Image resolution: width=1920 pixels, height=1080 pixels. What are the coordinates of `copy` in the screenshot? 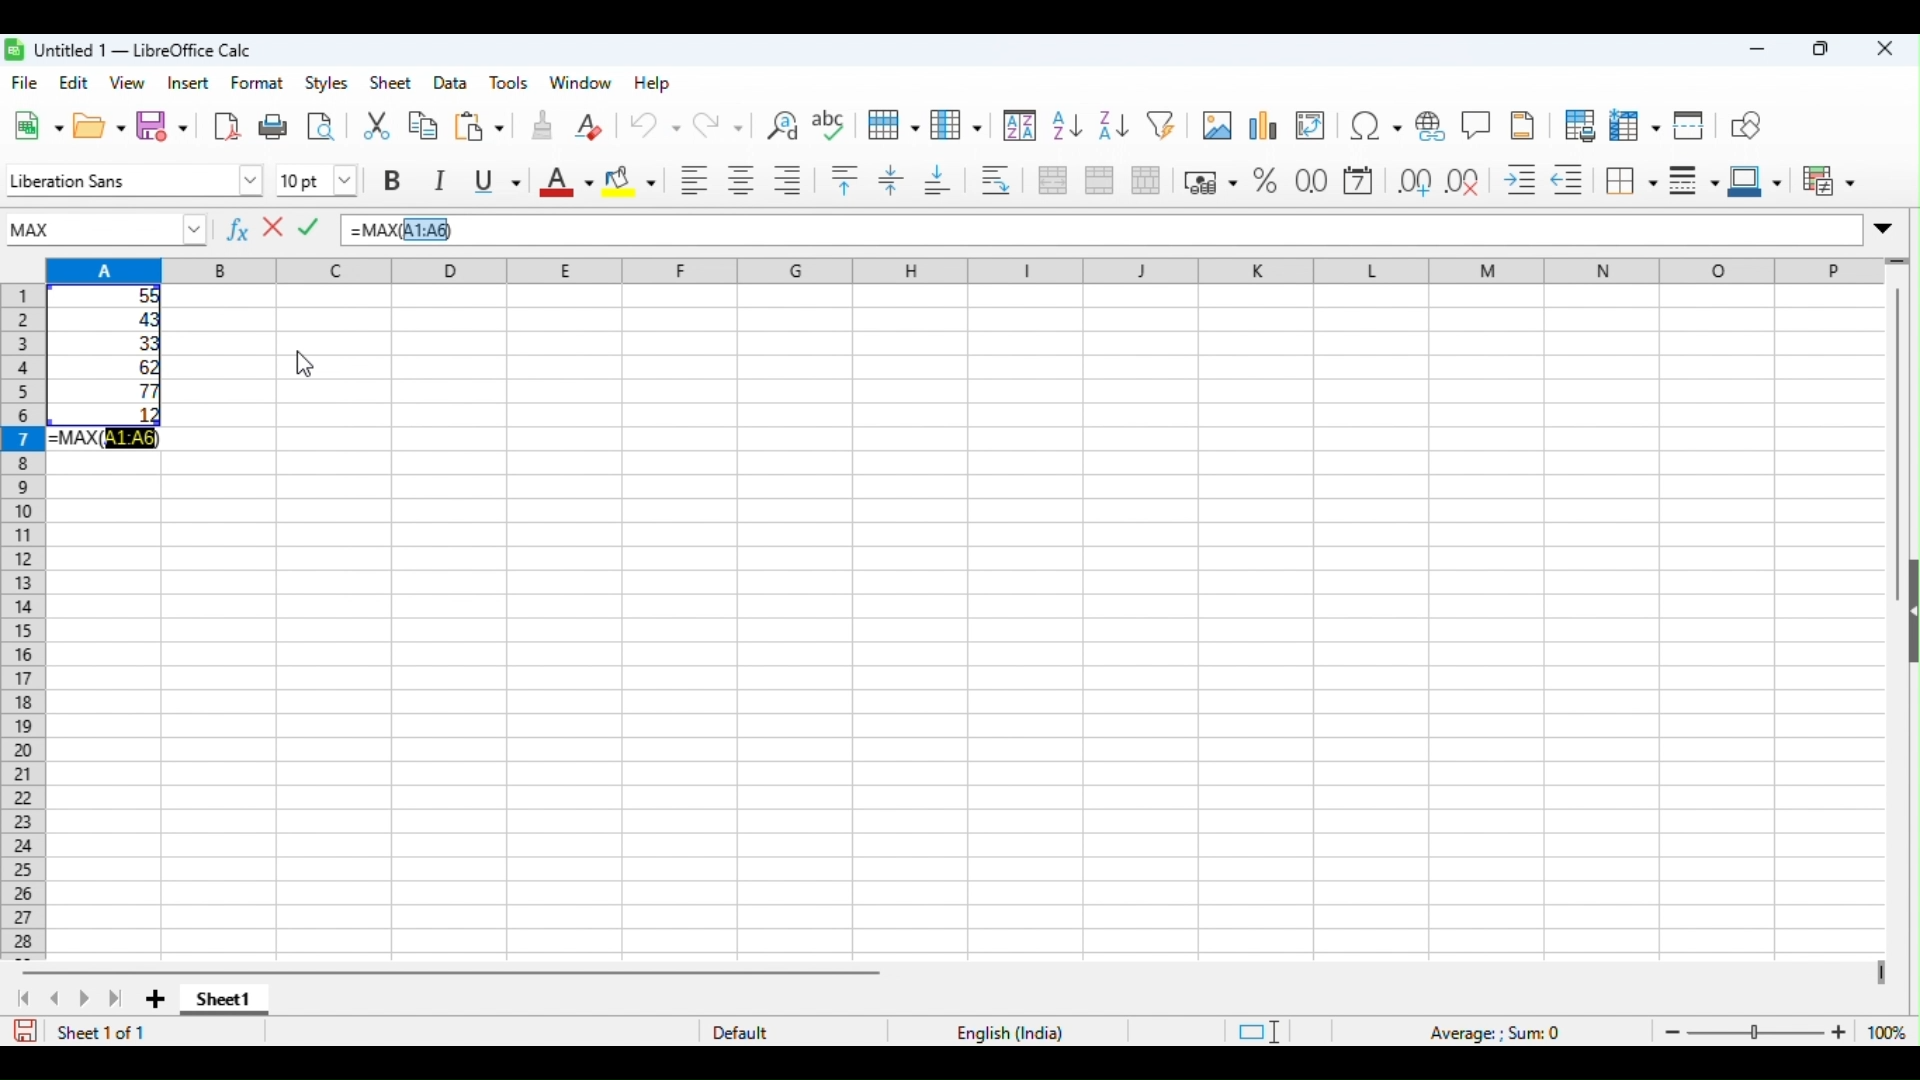 It's located at (422, 127).